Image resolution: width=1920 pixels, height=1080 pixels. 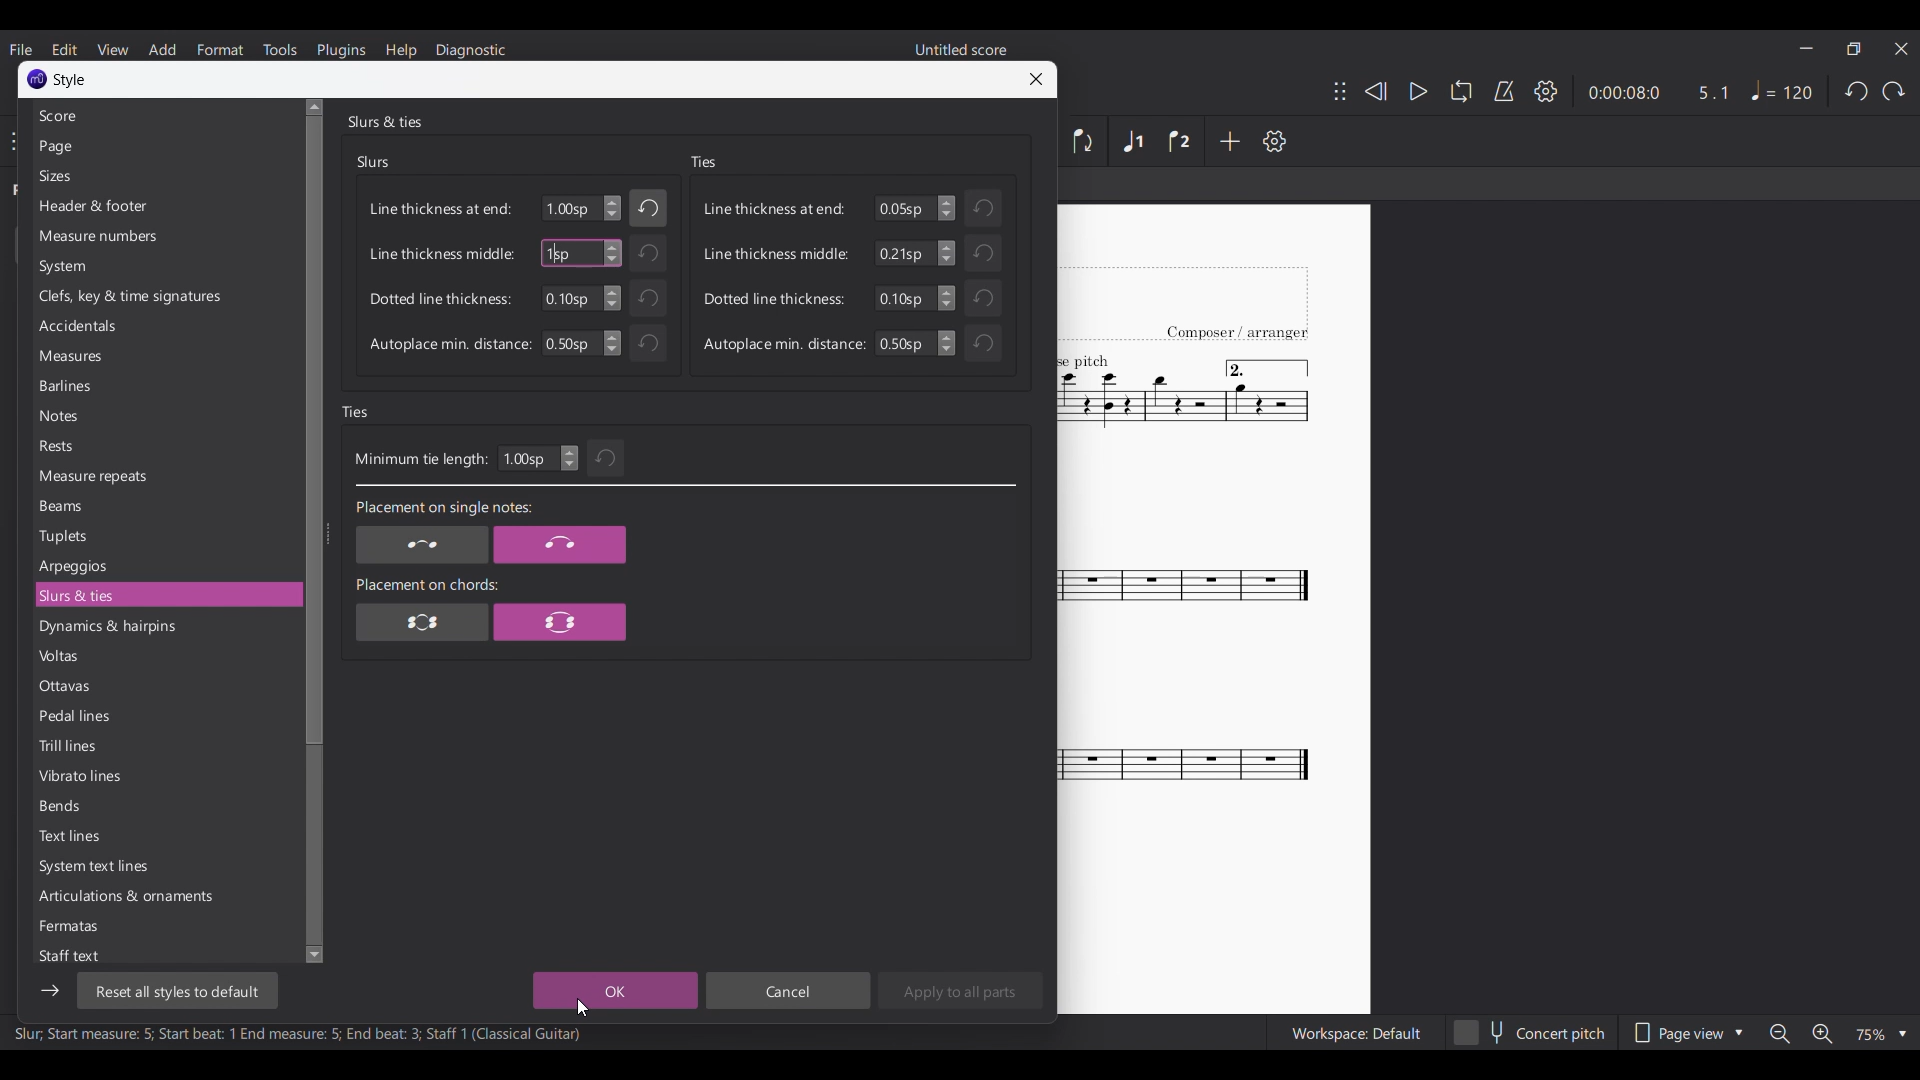 I want to click on Style, so click(x=71, y=80).